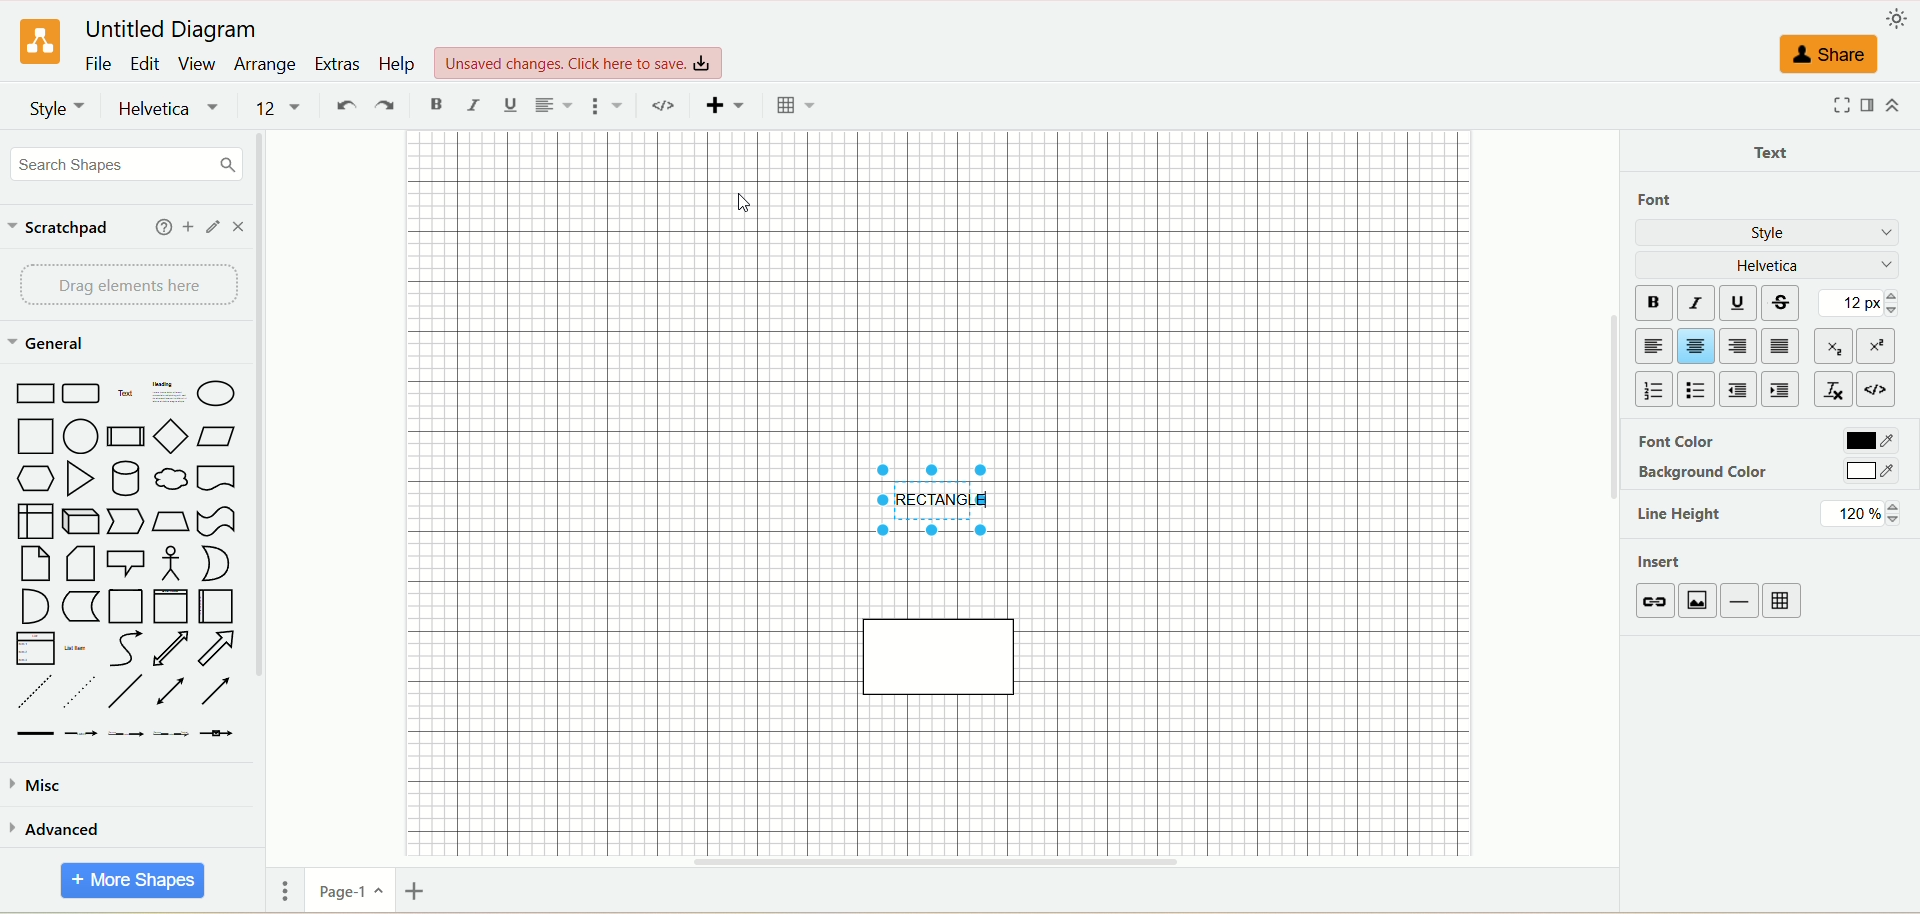 This screenshot has width=1920, height=914. I want to click on bidirectional arrow, so click(171, 648).